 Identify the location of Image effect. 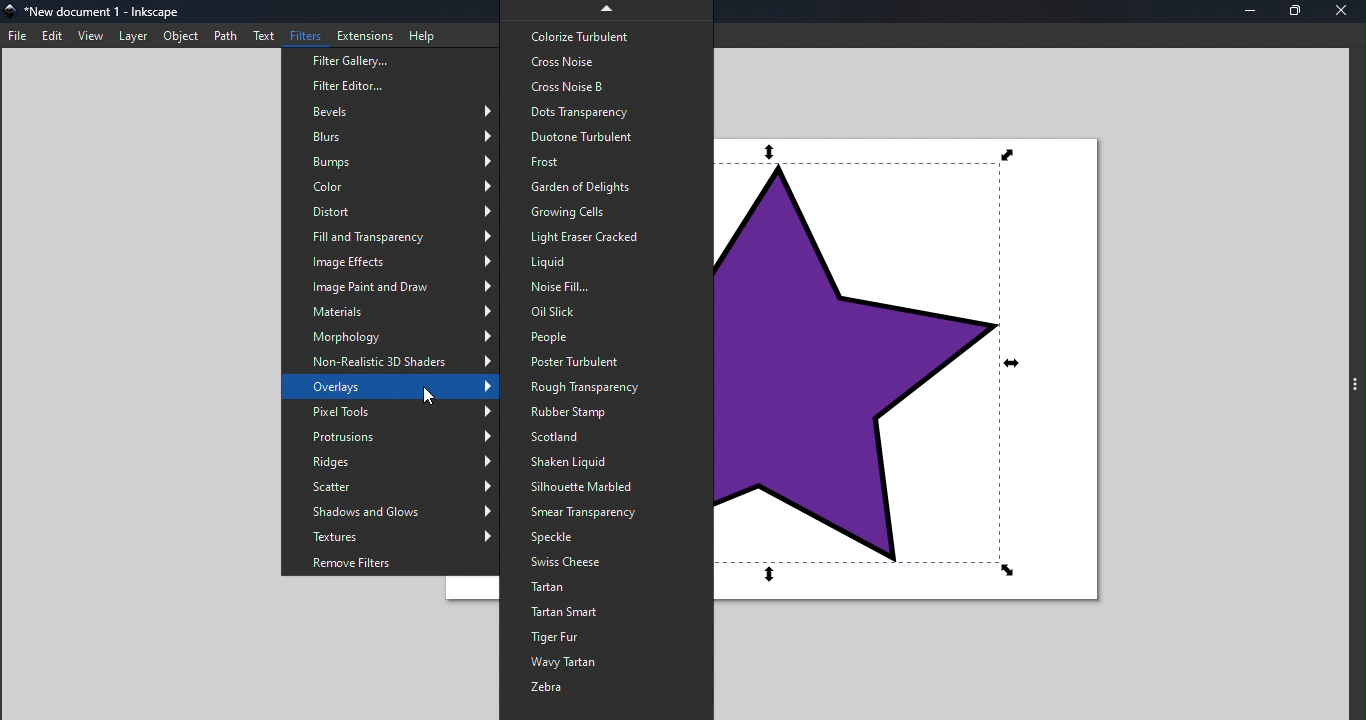
(388, 263).